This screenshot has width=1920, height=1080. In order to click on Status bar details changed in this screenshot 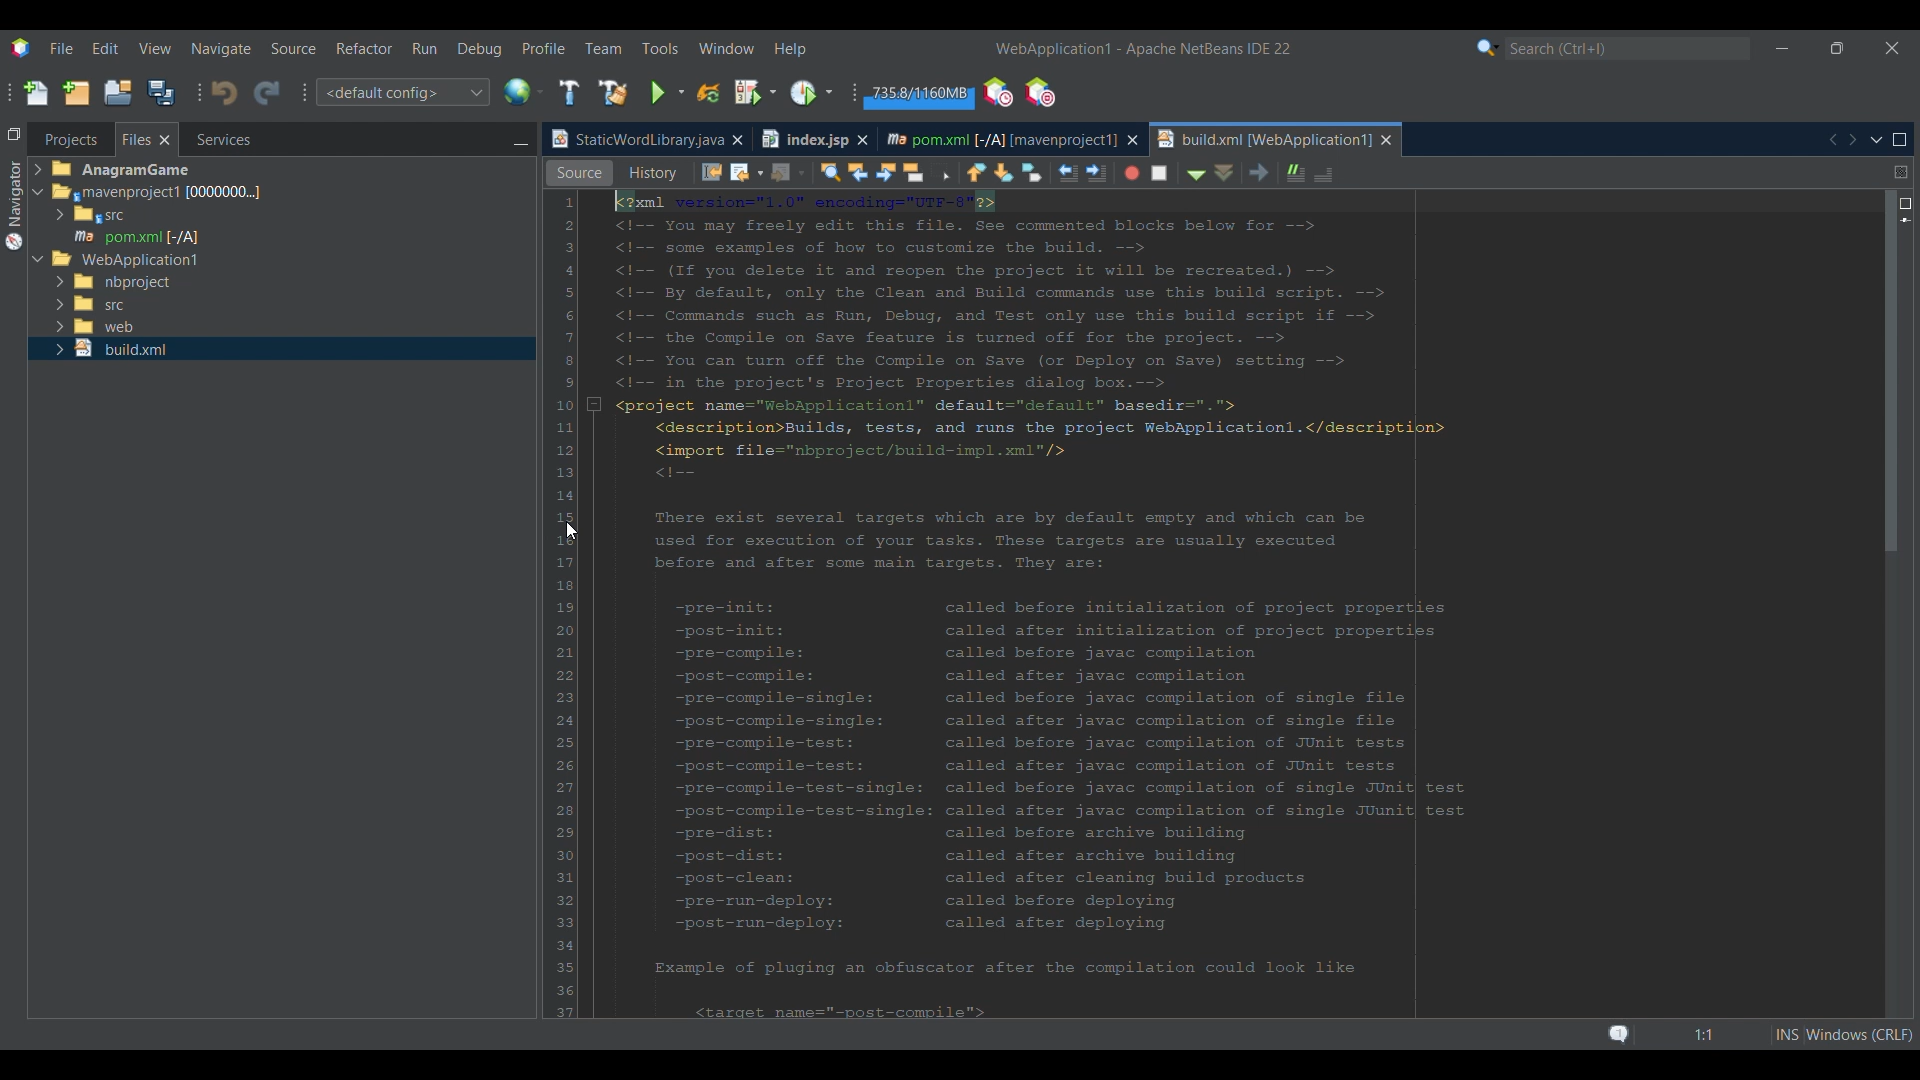, I will do `click(1759, 1034)`.